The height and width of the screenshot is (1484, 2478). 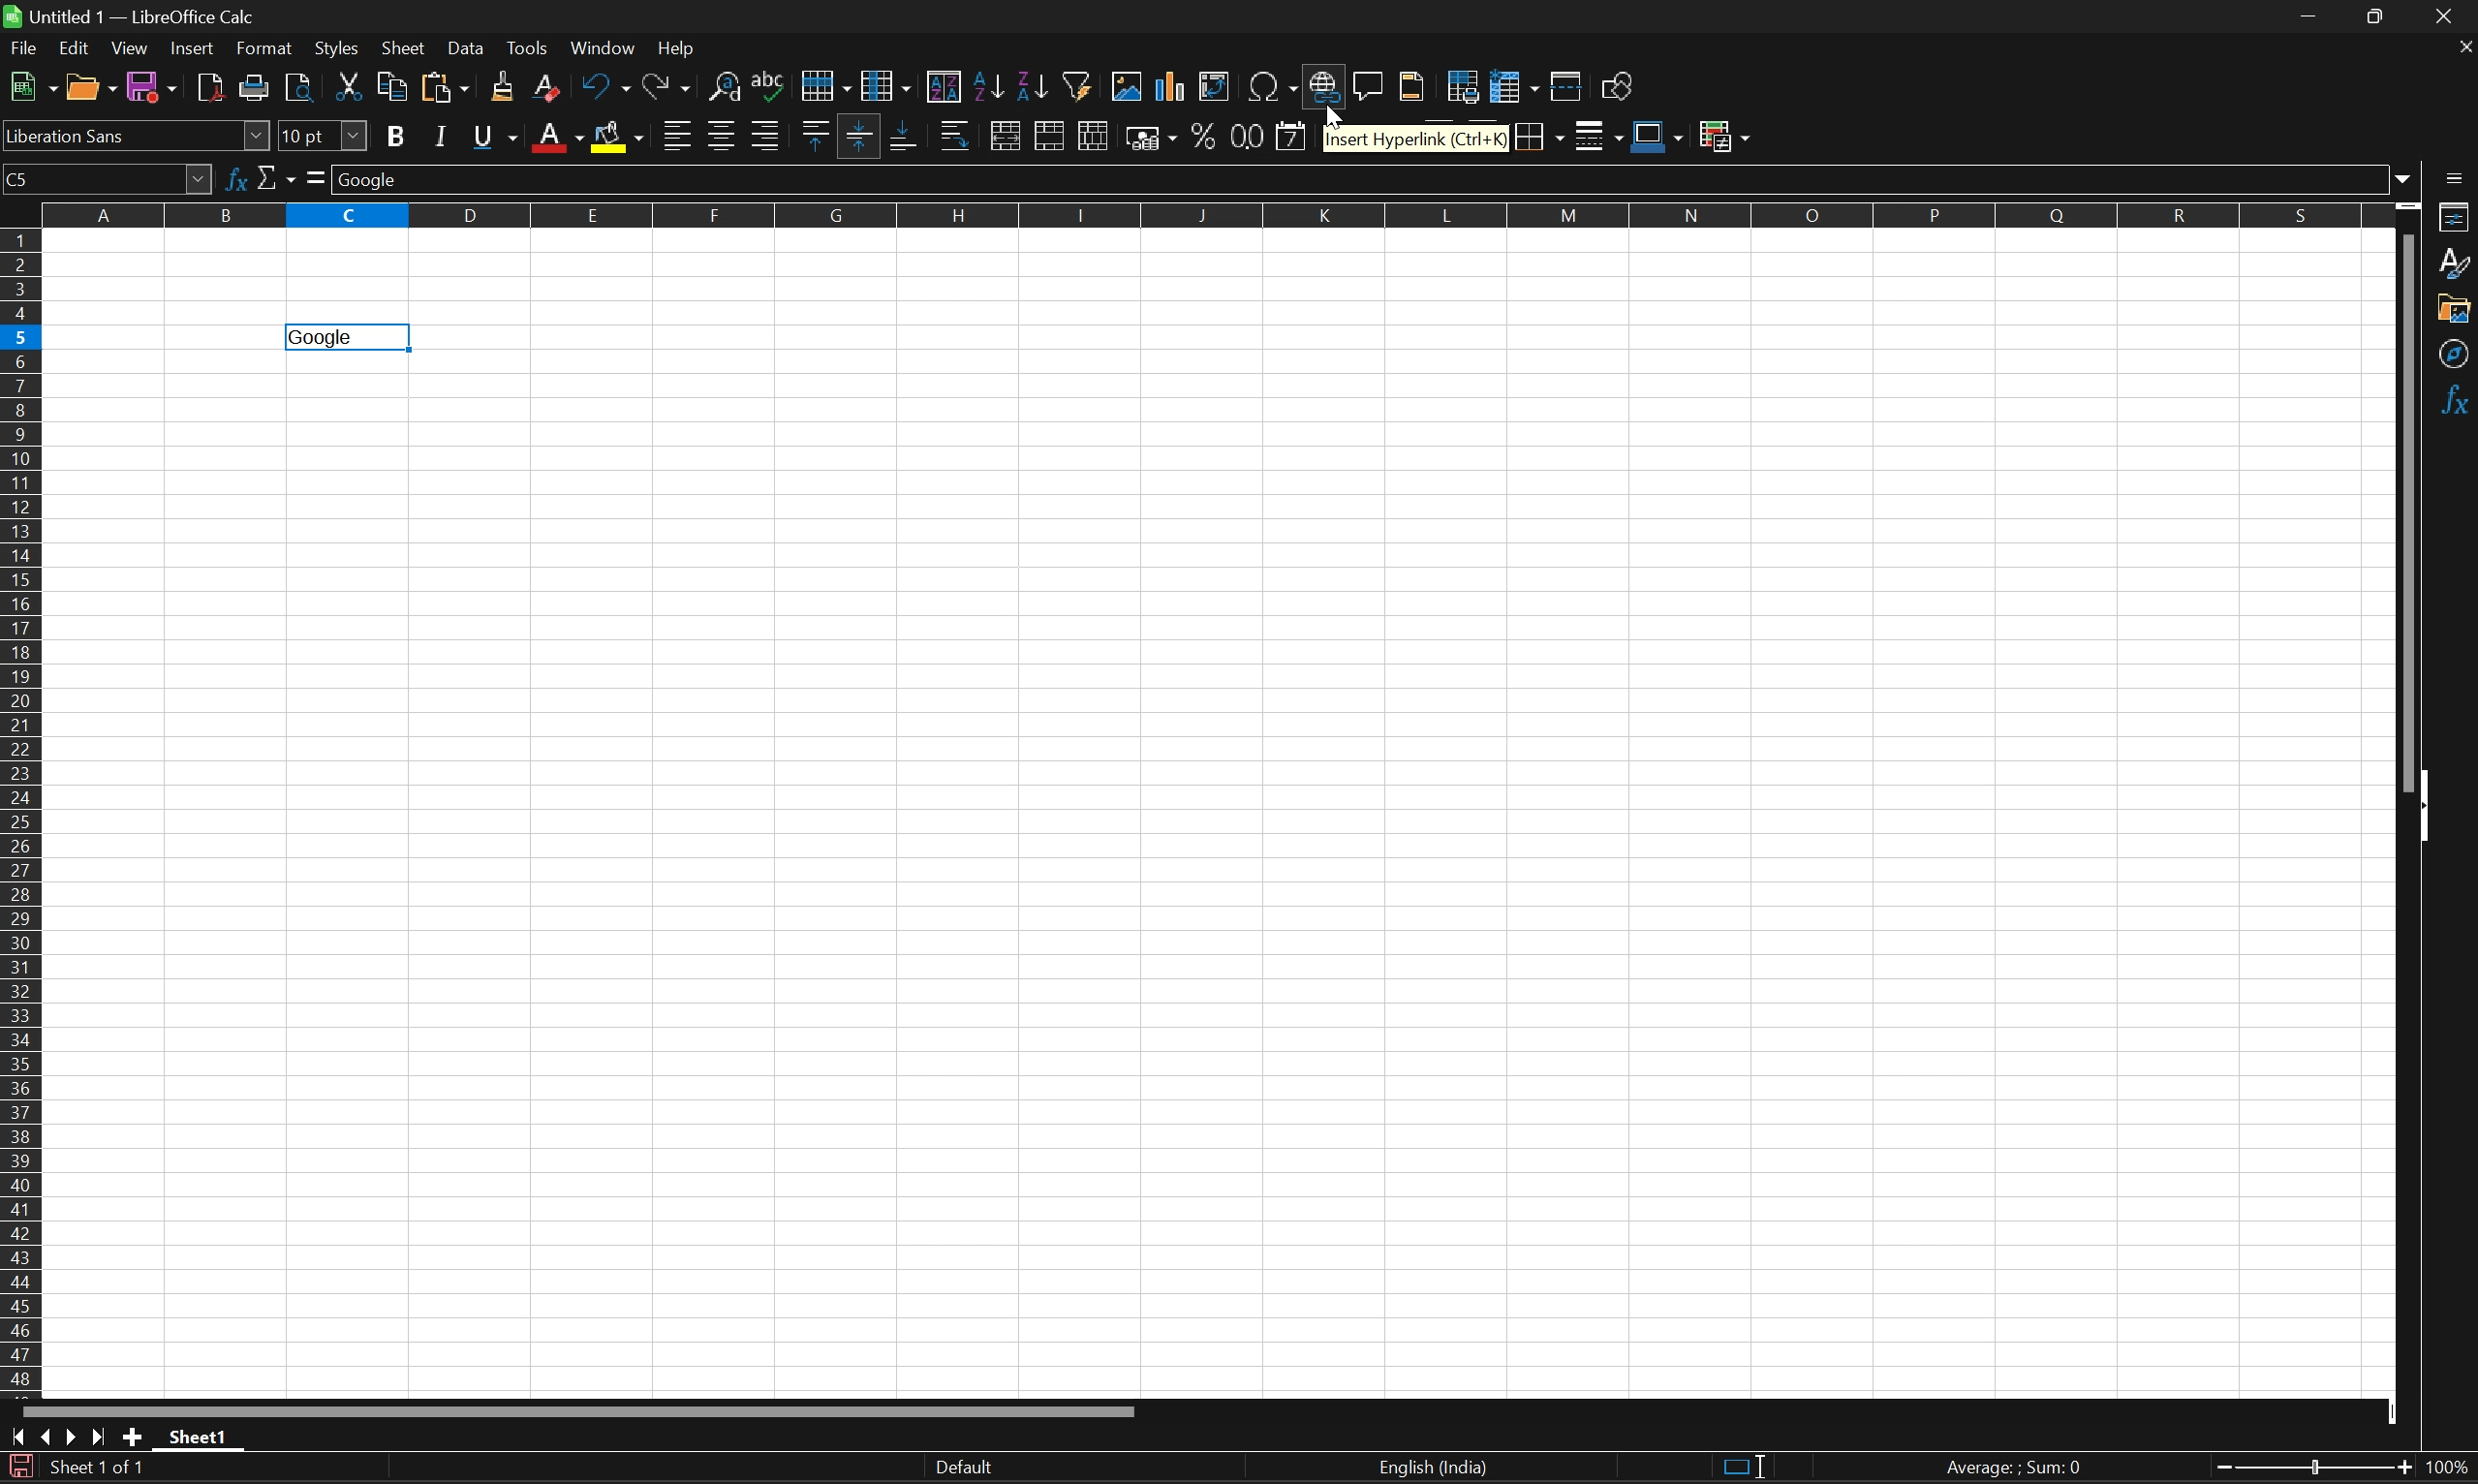 What do you see at coordinates (211, 87) in the screenshot?
I see `Export directly as PDF` at bounding box center [211, 87].